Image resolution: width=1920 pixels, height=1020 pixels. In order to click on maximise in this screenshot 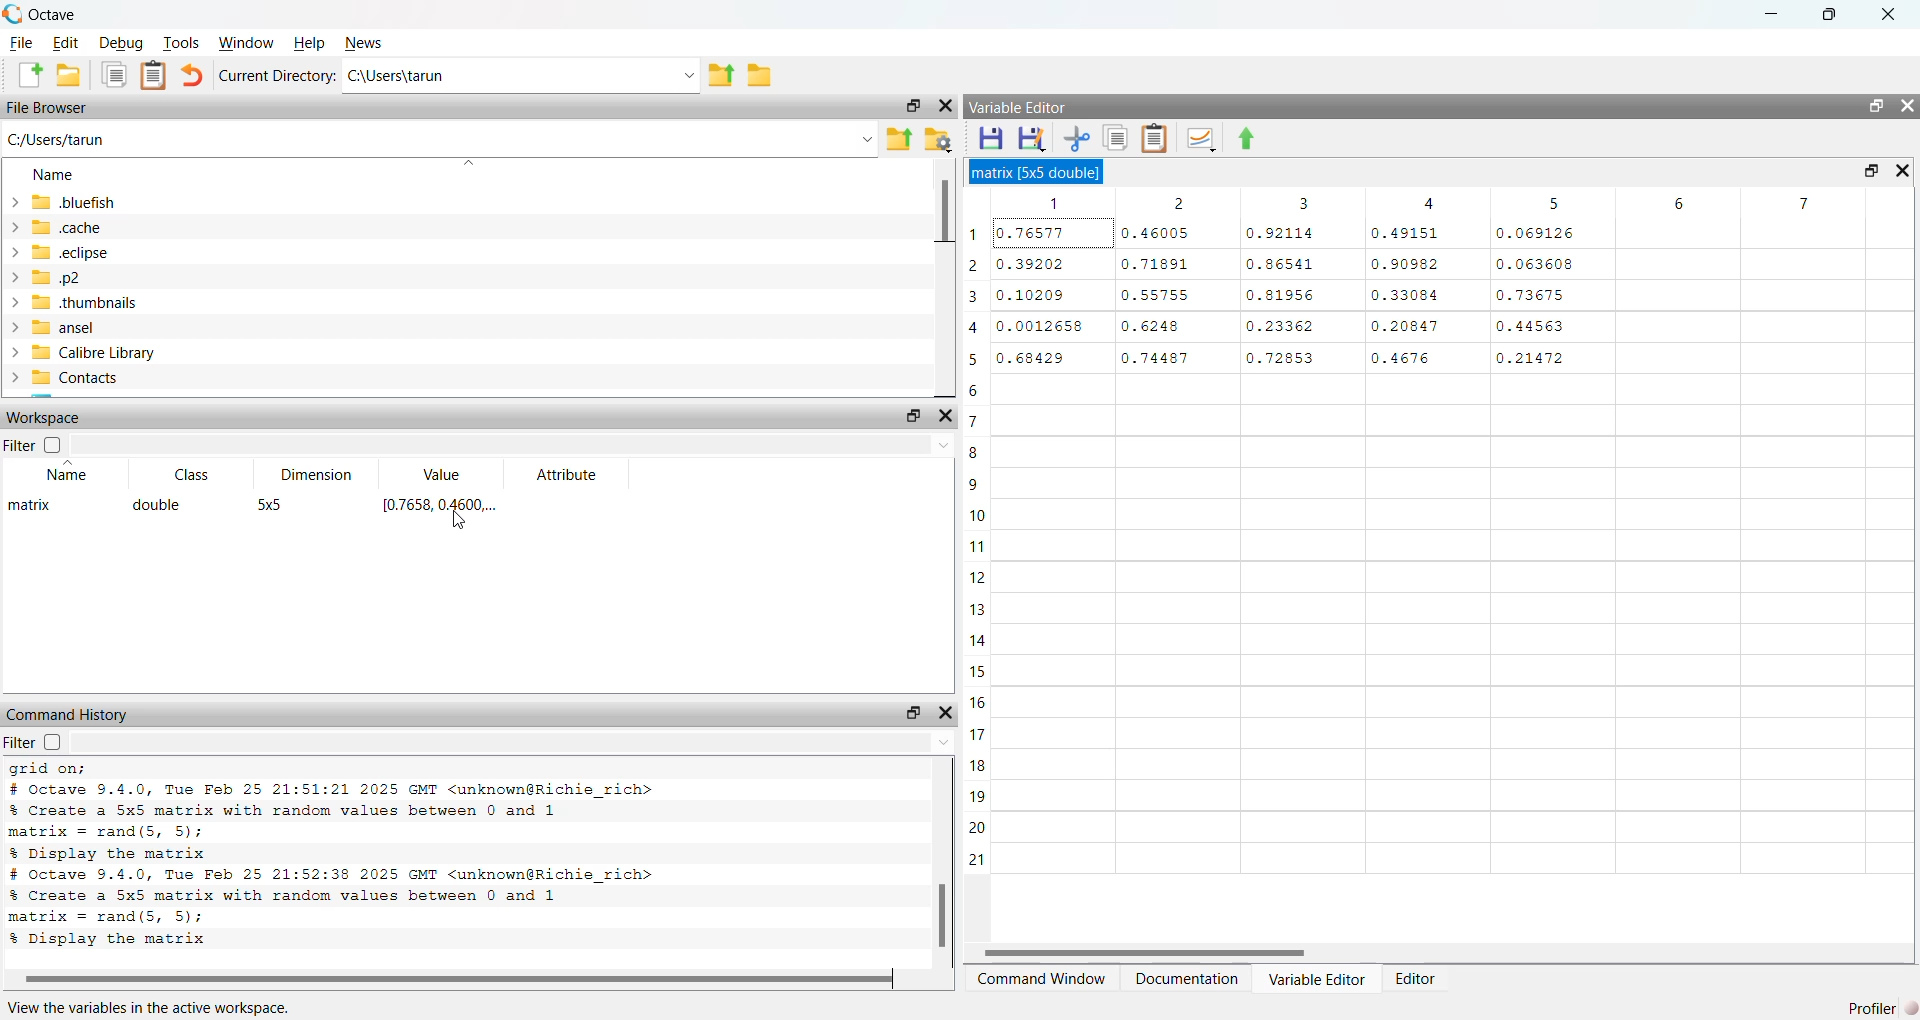, I will do `click(1862, 168)`.